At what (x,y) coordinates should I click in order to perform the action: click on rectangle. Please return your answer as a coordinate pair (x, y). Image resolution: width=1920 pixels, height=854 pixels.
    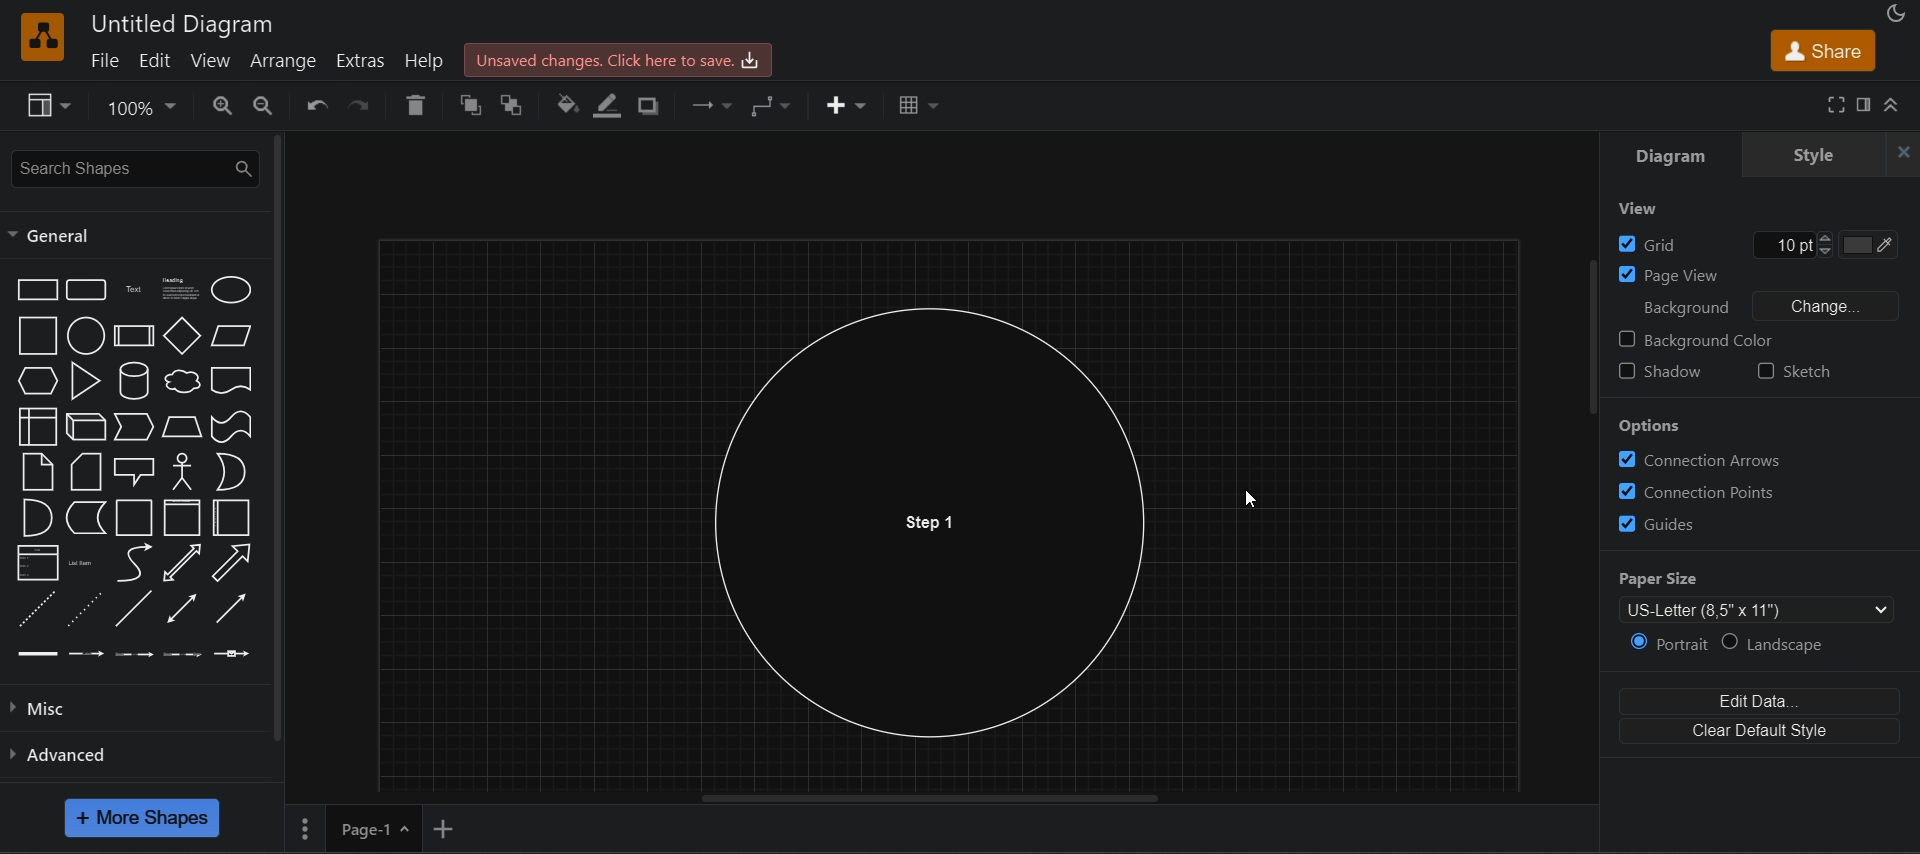
    Looking at the image, I should click on (35, 290).